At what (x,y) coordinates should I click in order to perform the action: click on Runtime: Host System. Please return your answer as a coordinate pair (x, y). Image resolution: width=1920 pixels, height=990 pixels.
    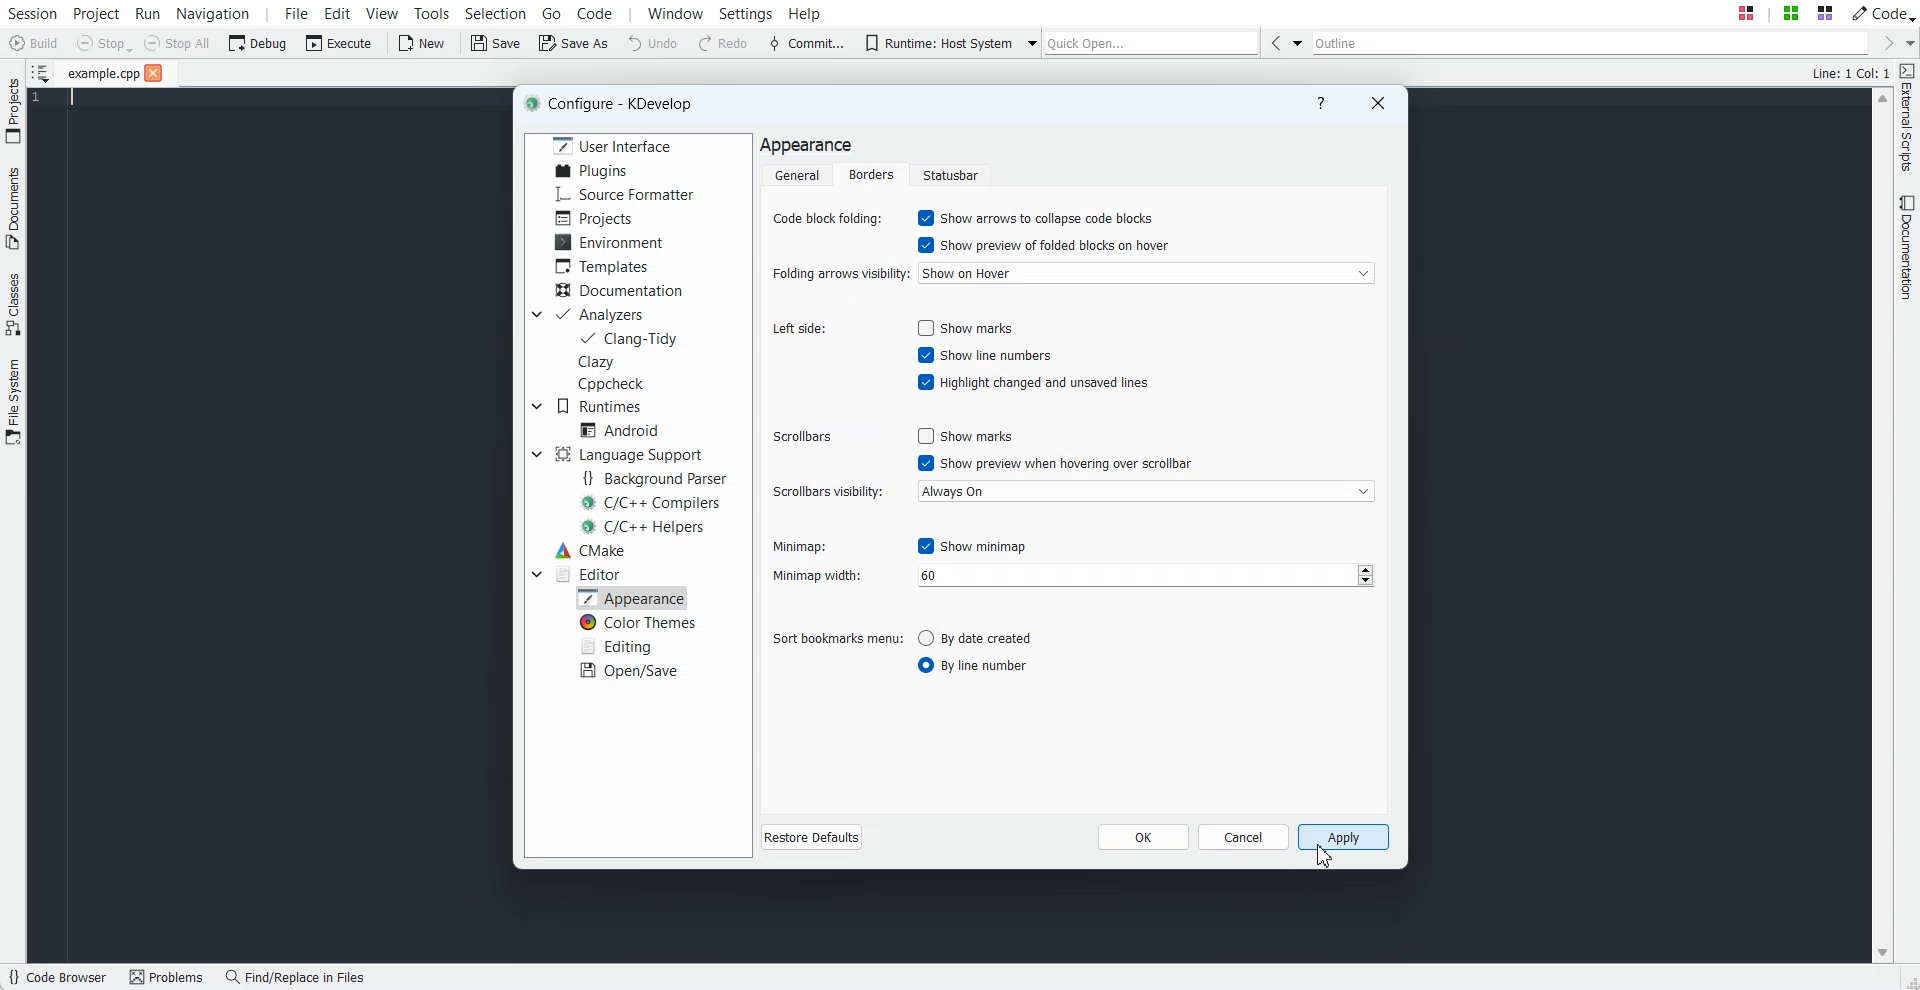
    Looking at the image, I should click on (936, 43).